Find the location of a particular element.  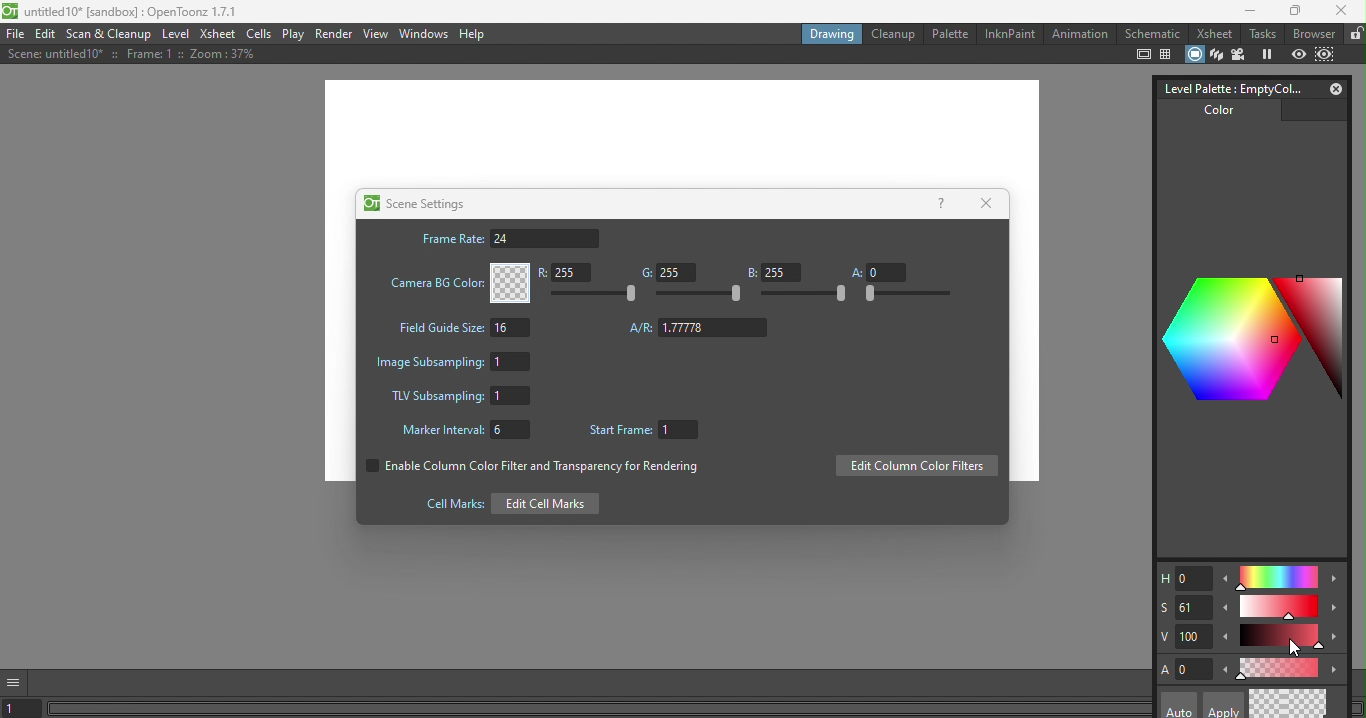

Field guide size is located at coordinates (461, 330).